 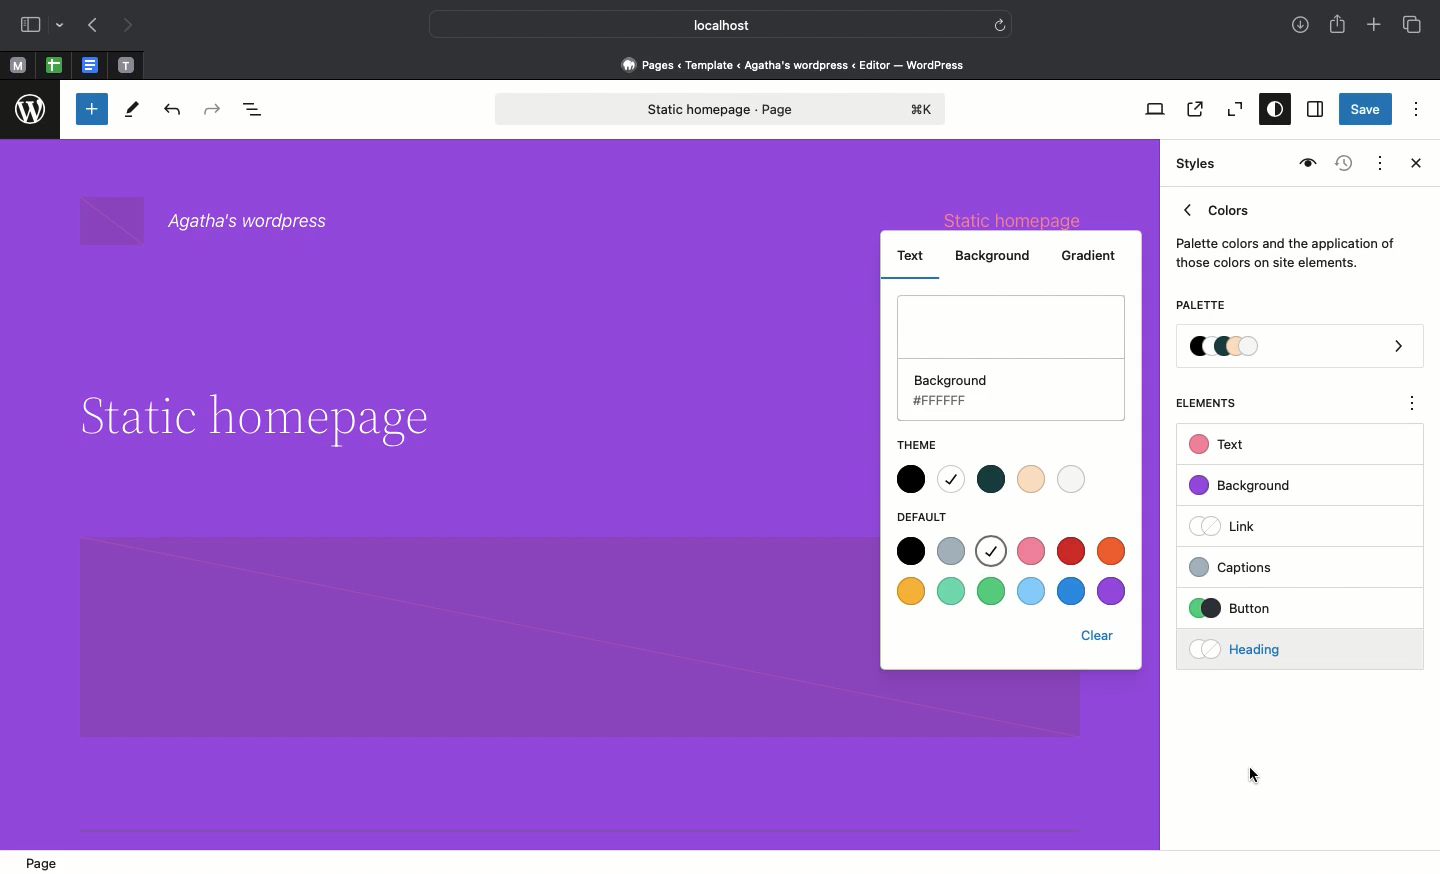 What do you see at coordinates (932, 517) in the screenshot?
I see `Default` at bounding box center [932, 517].